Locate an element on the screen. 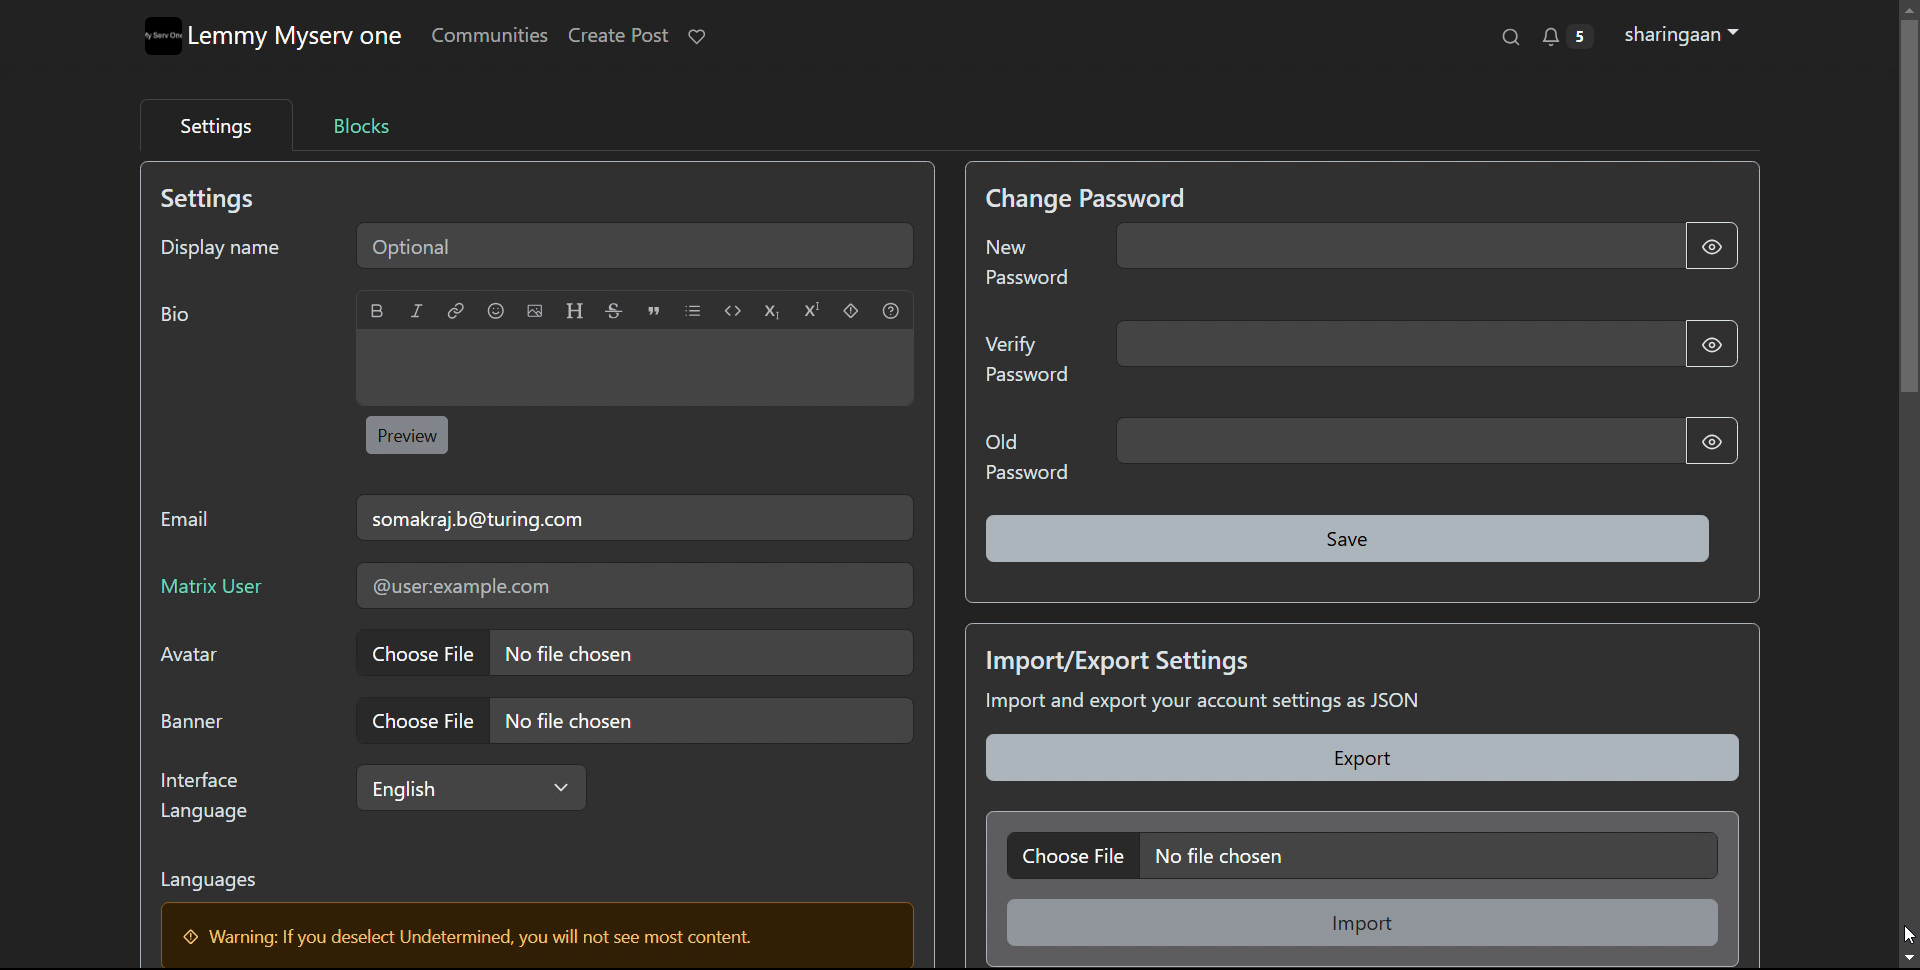  Languages is located at coordinates (213, 877).